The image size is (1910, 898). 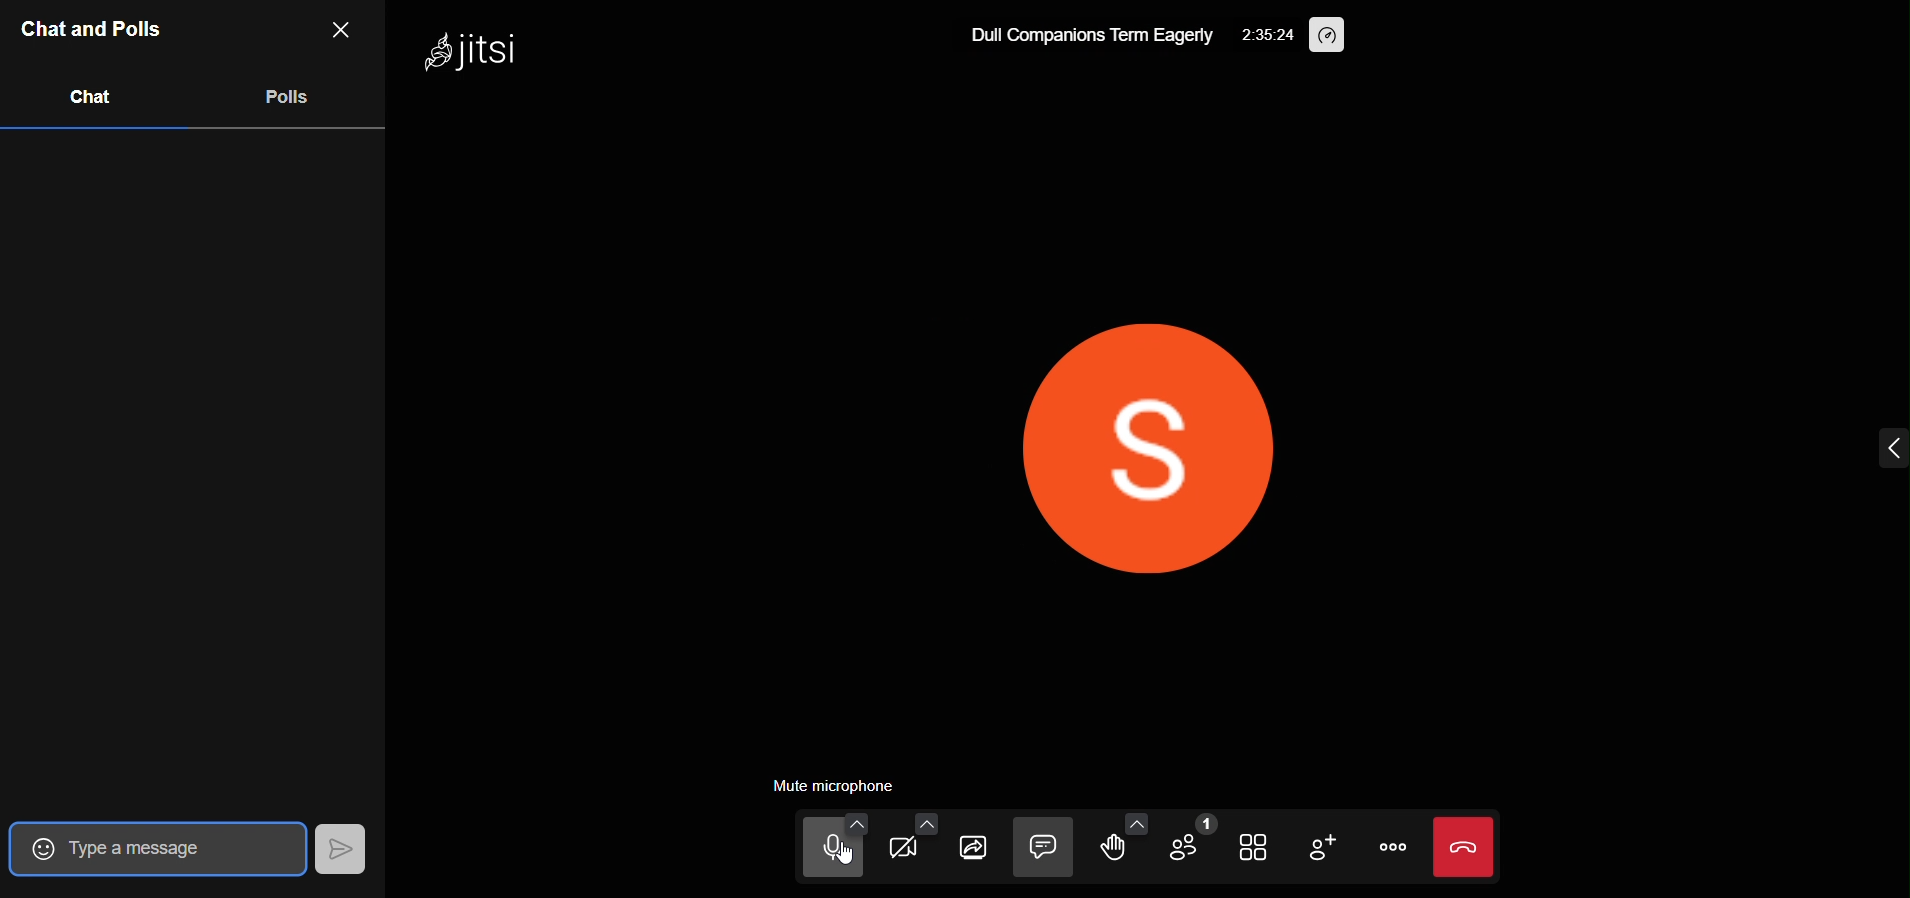 What do you see at coordinates (340, 848) in the screenshot?
I see `send` at bounding box center [340, 848].